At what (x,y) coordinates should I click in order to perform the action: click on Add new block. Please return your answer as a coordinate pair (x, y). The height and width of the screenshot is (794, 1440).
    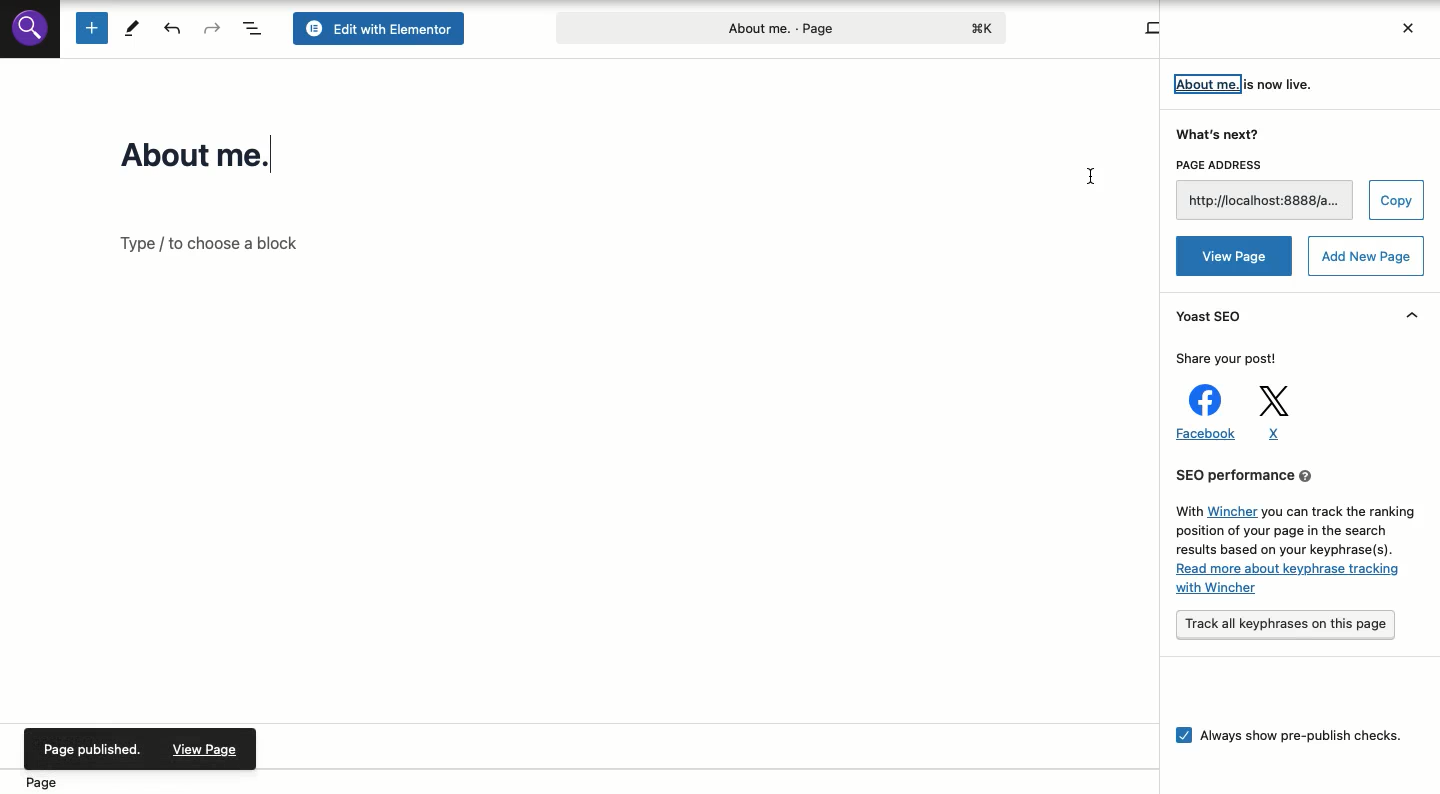
    Looking at the image, I should click on (90, 28).